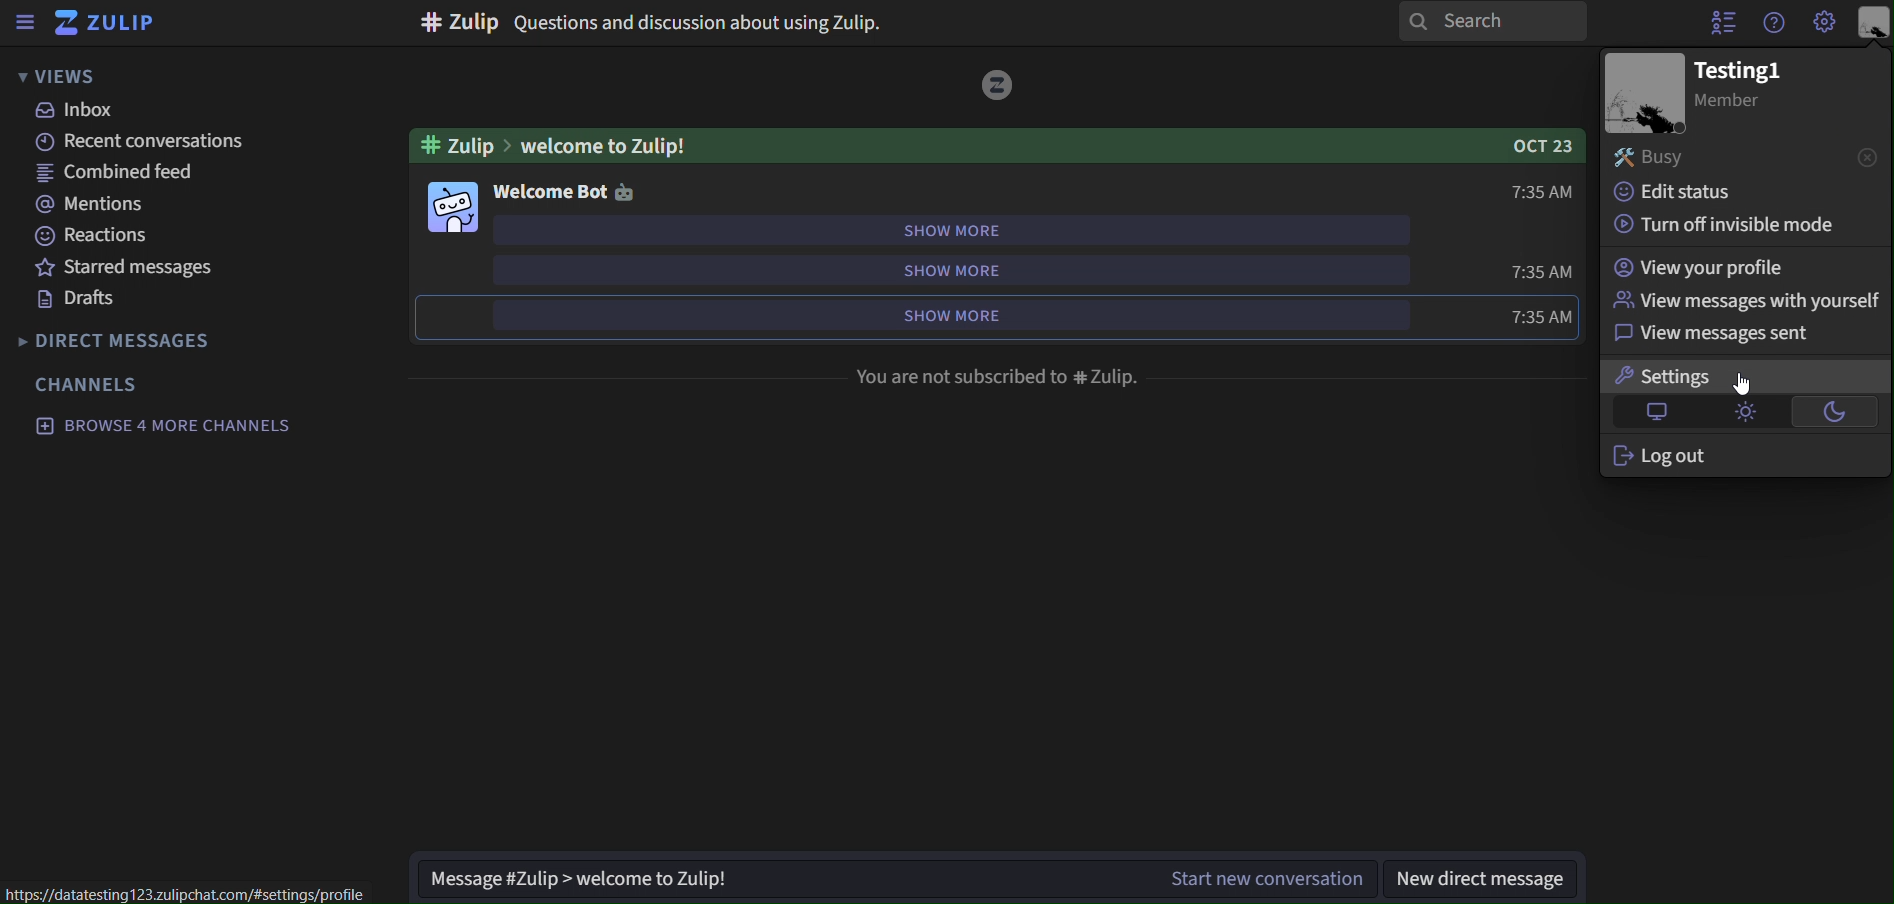 This screenshot has width=1894, height=904. What do you see at coordinates (201, 894) in the screenshot?
I see `https//datatesting123zulipchat.com/#setings/profile` at bounding box center [201, 894].